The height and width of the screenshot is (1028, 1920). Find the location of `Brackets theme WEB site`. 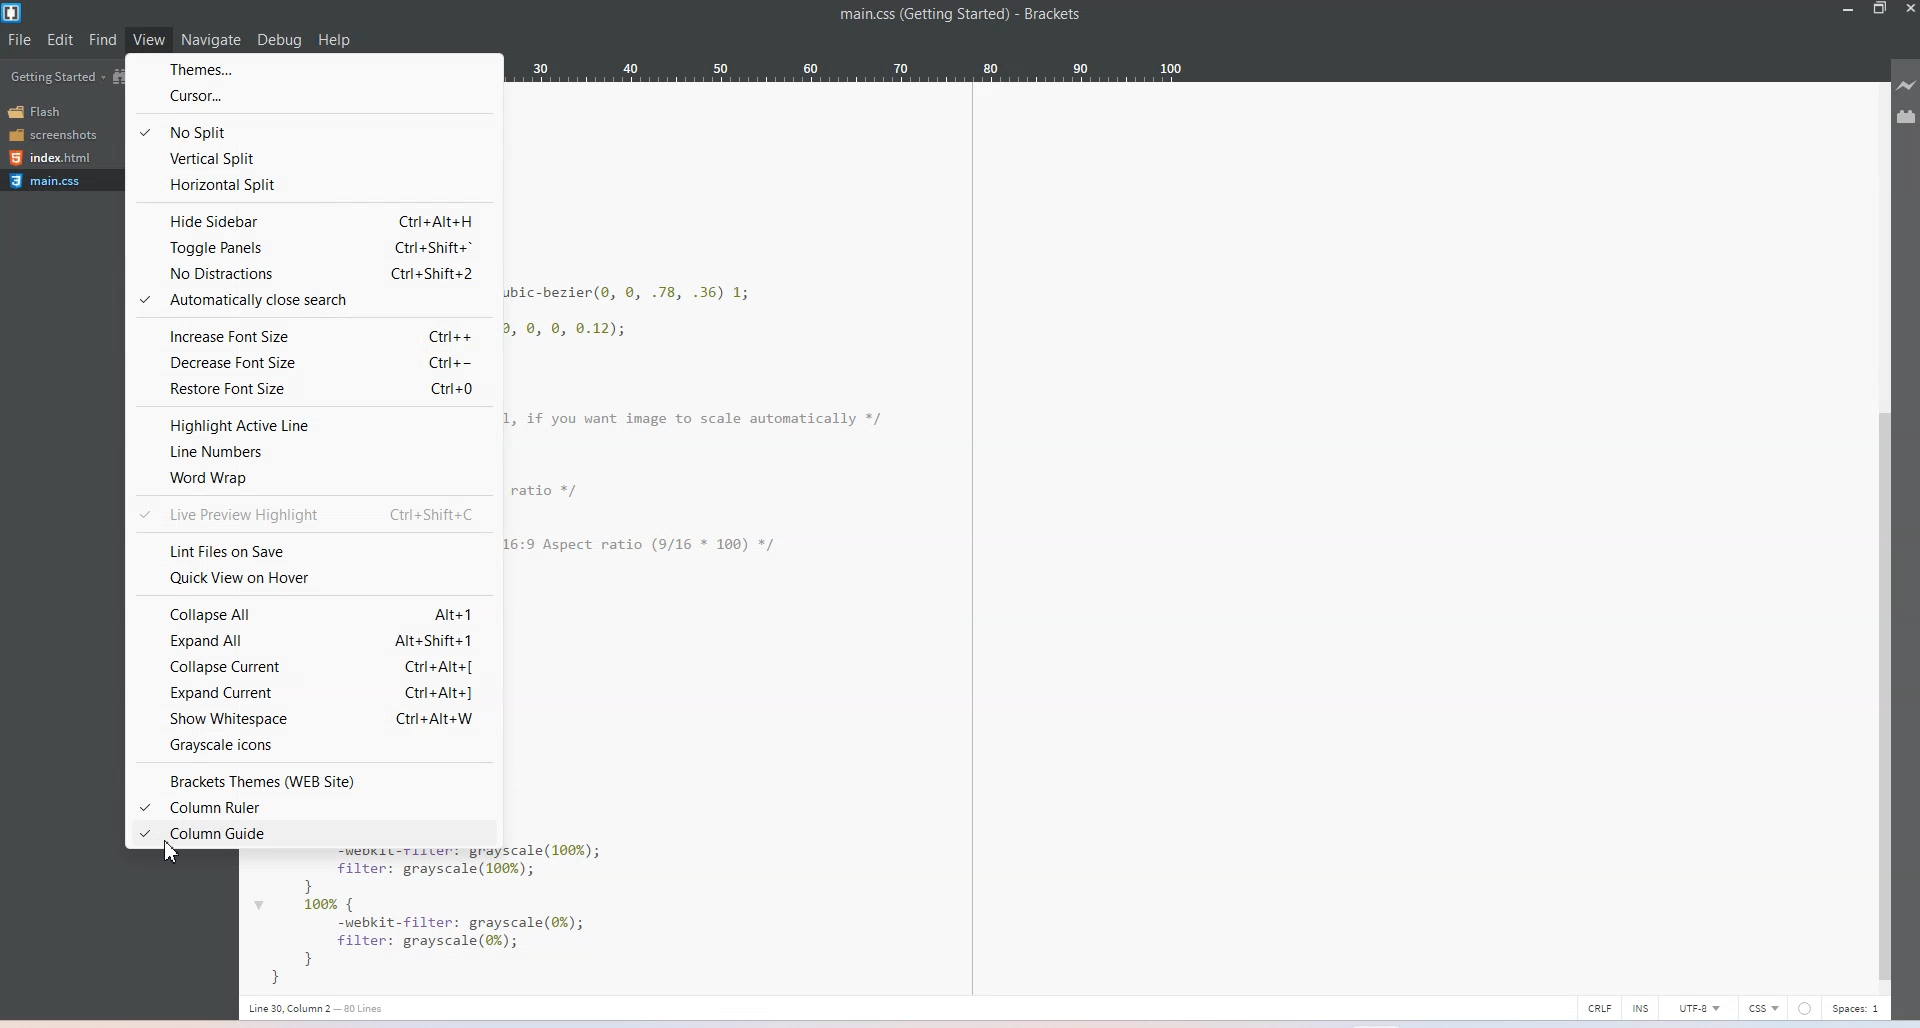

Brackets theme WEB site is located at coordinates (311, 776).